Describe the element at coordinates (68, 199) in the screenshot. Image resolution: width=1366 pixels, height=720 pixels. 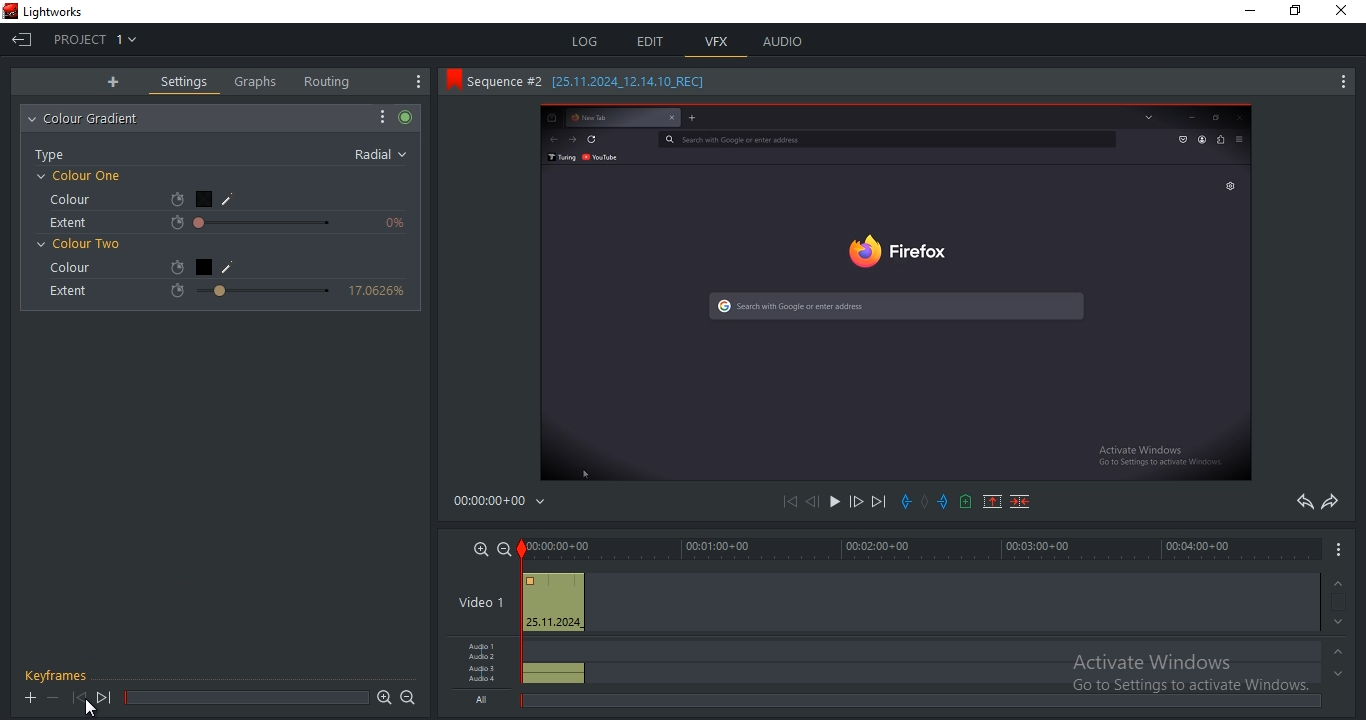
I see `colour` at that location.